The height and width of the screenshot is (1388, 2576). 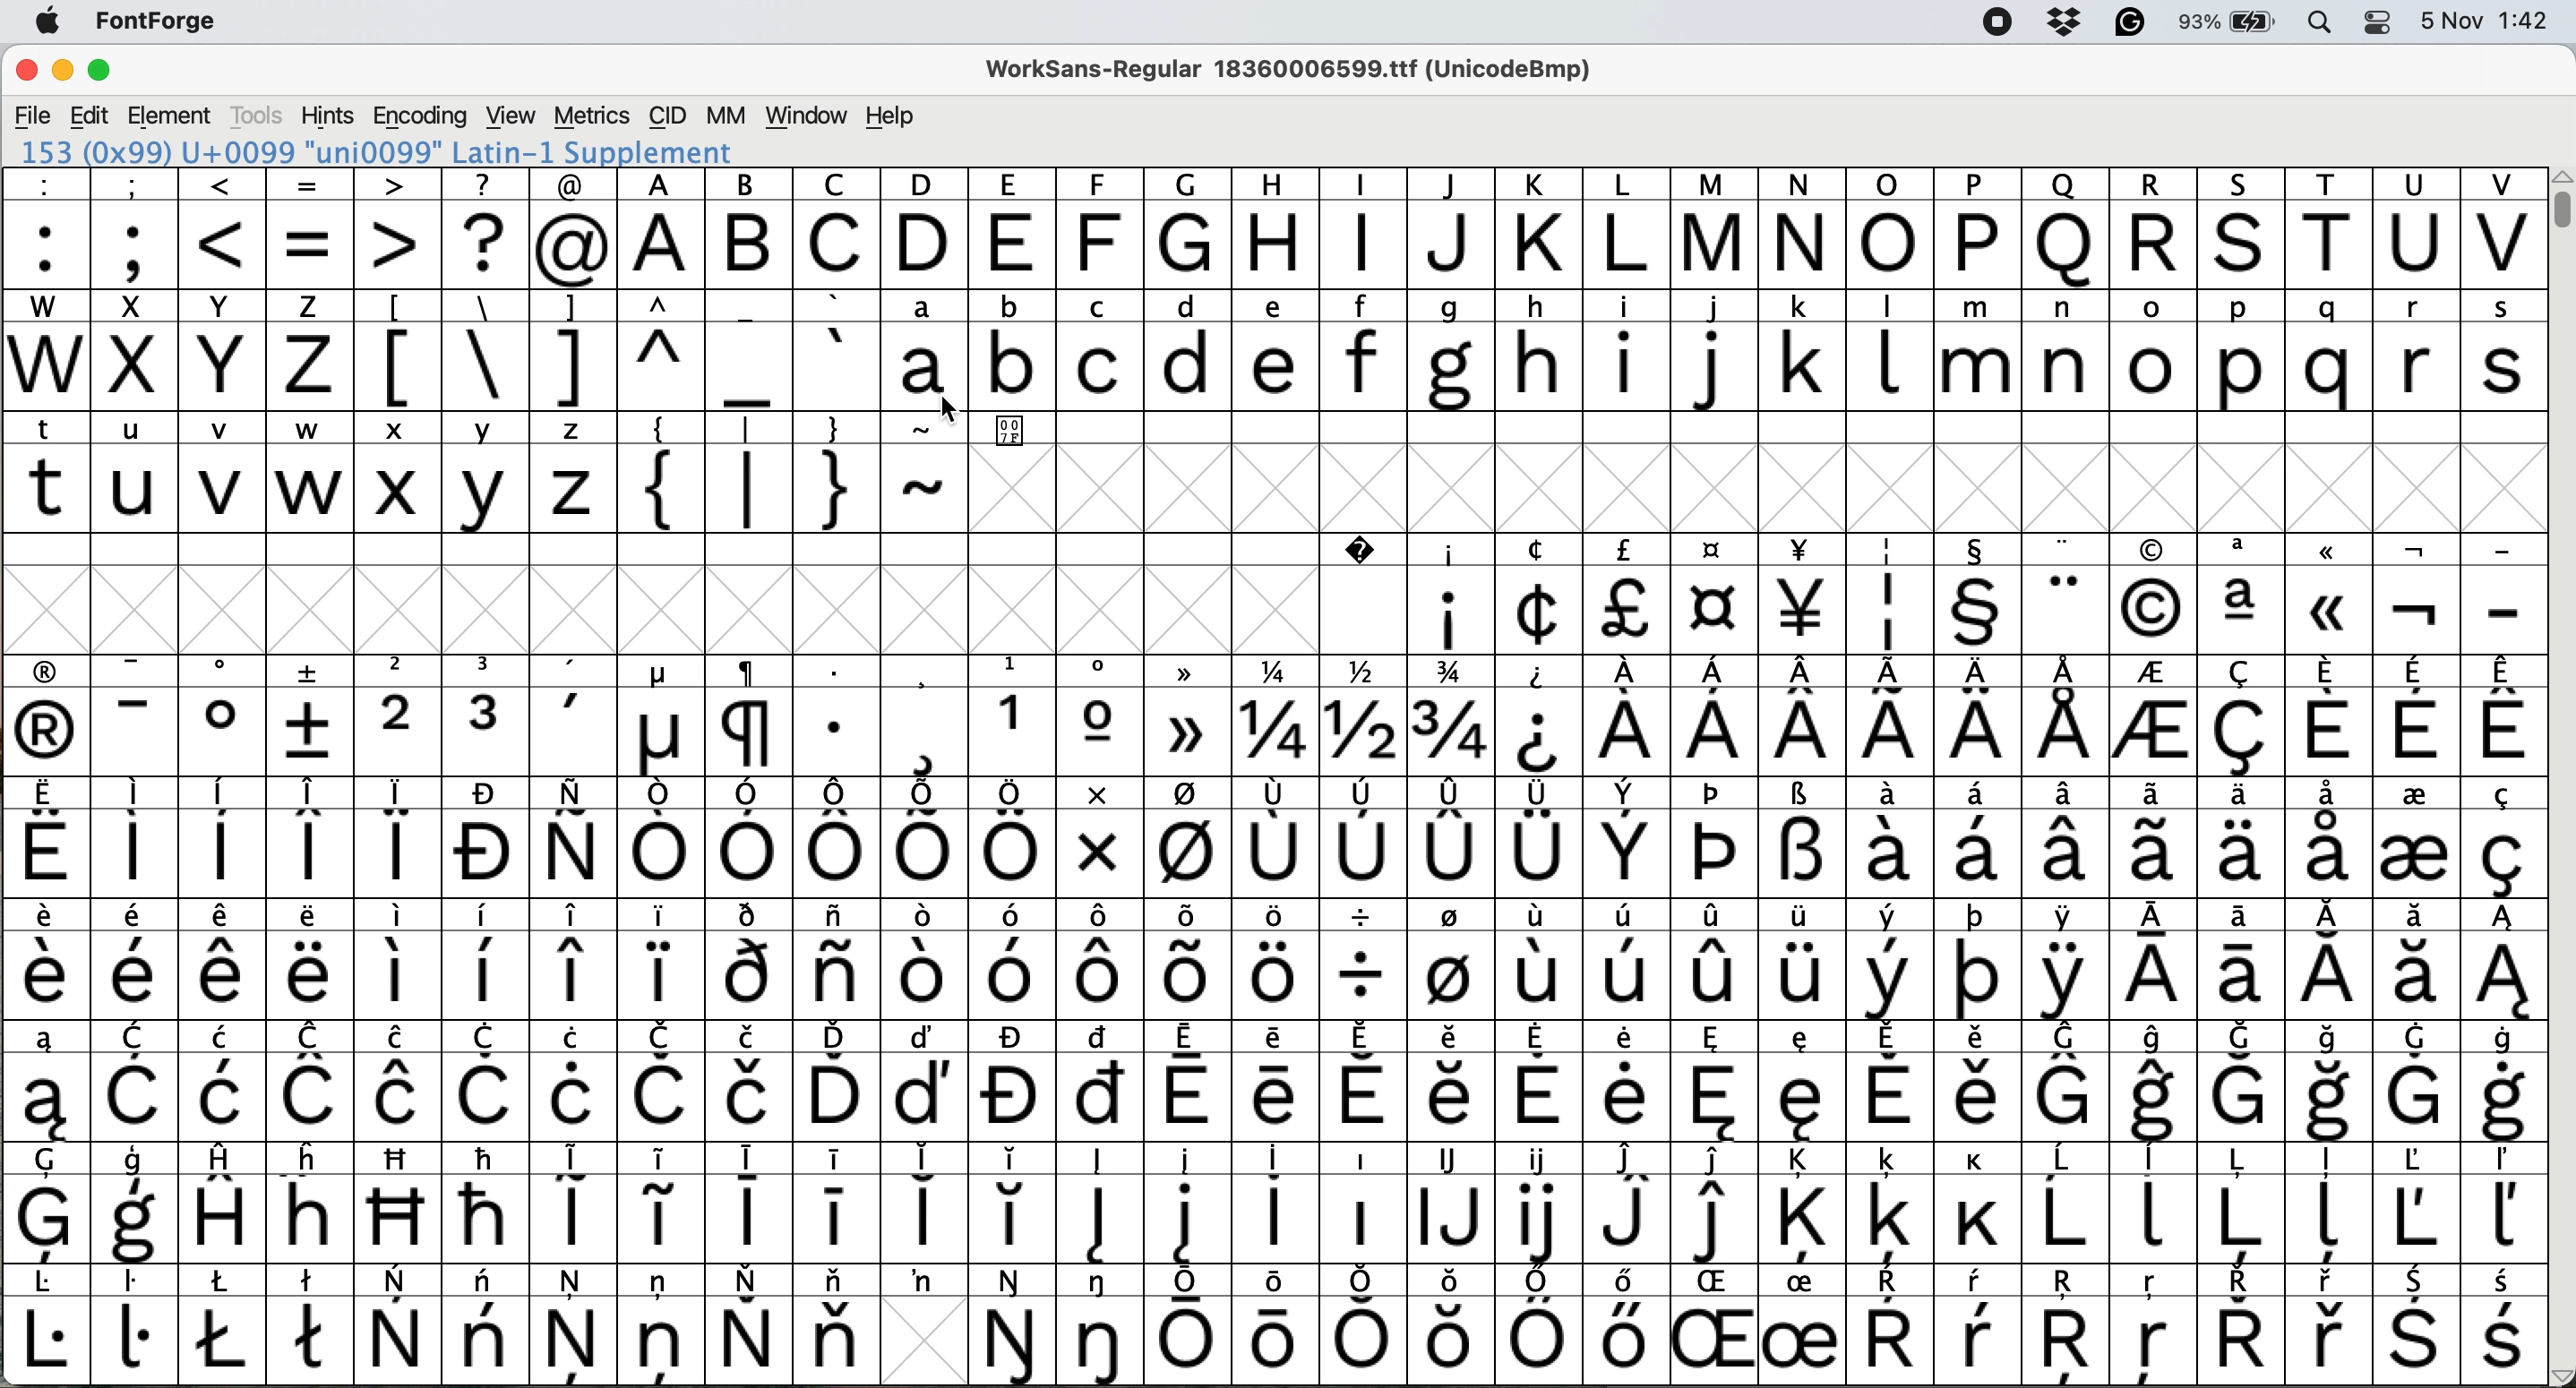 What do you see at coordinates (223, 715) in the screenshot?
I see `symbol` at bounding box center [223, 715].